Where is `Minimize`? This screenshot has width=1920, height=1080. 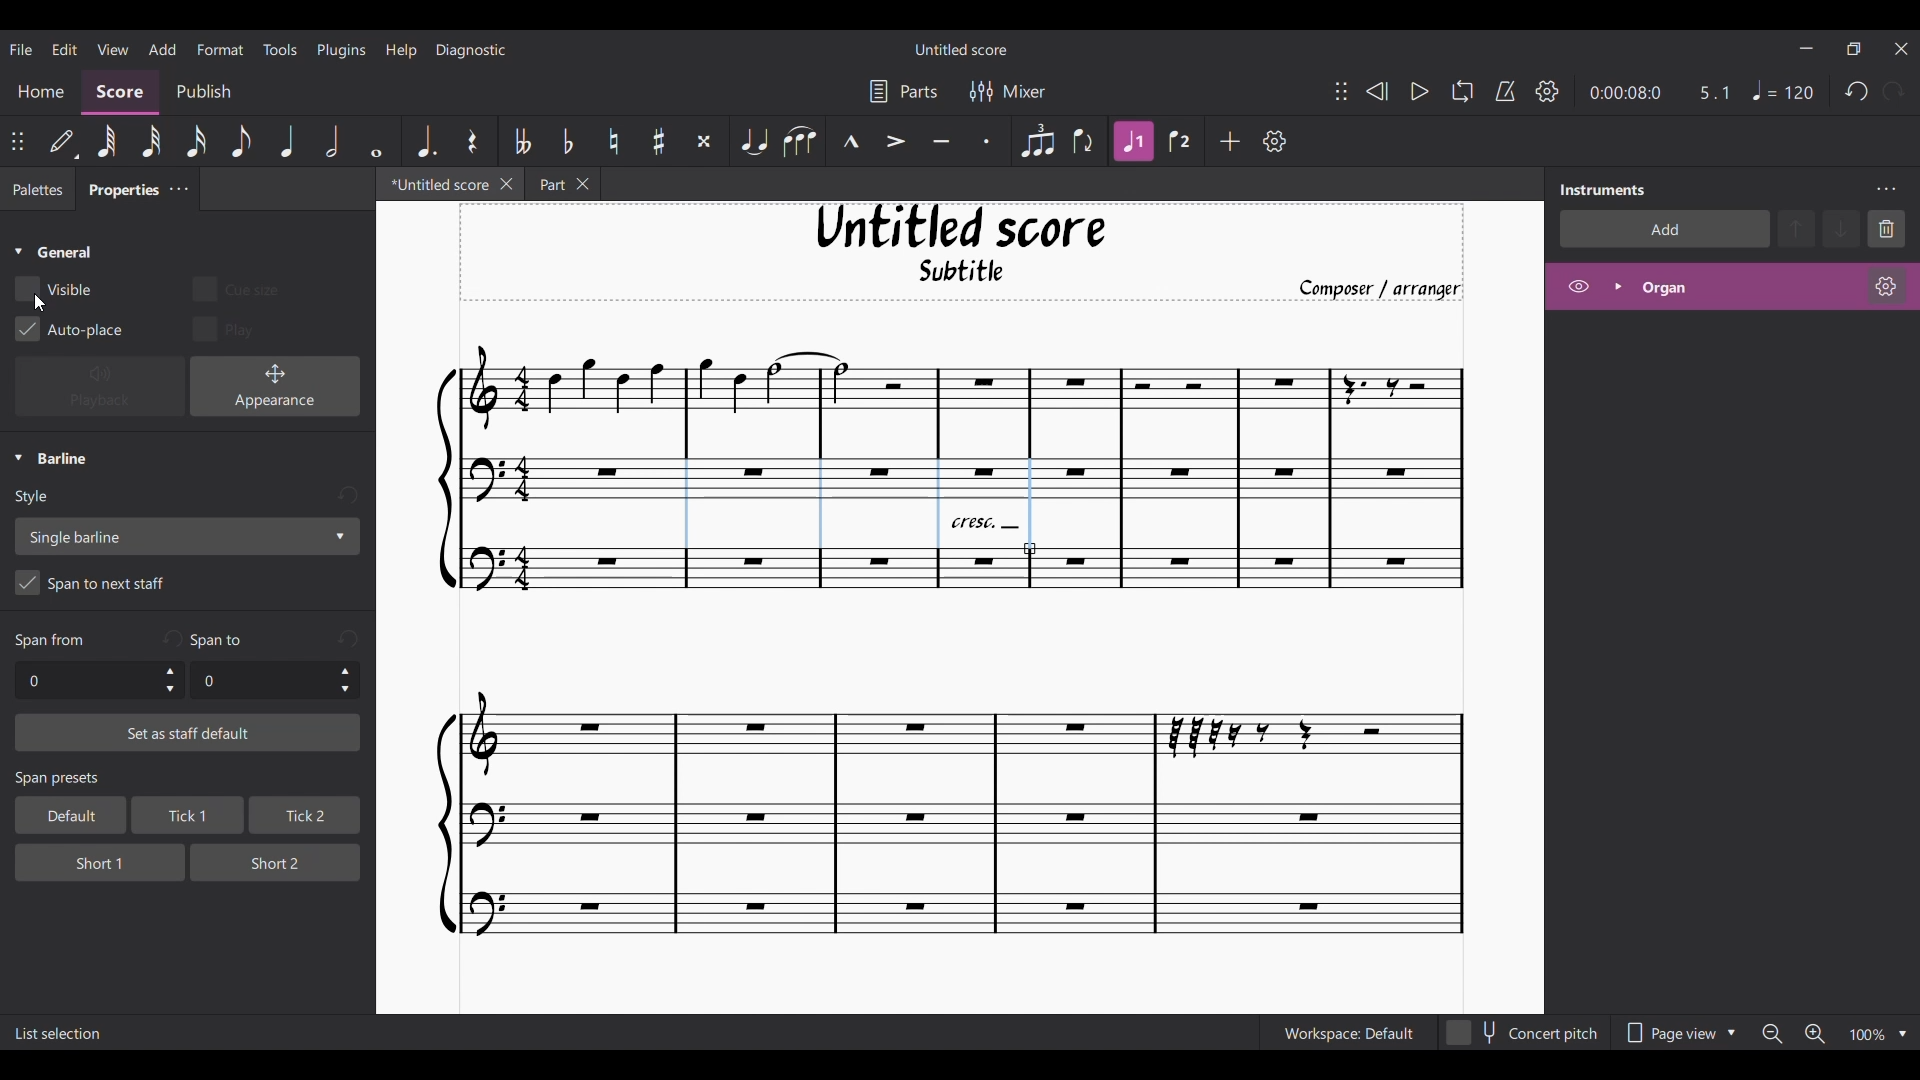
Minimize is located at coordinates (1806, 48).